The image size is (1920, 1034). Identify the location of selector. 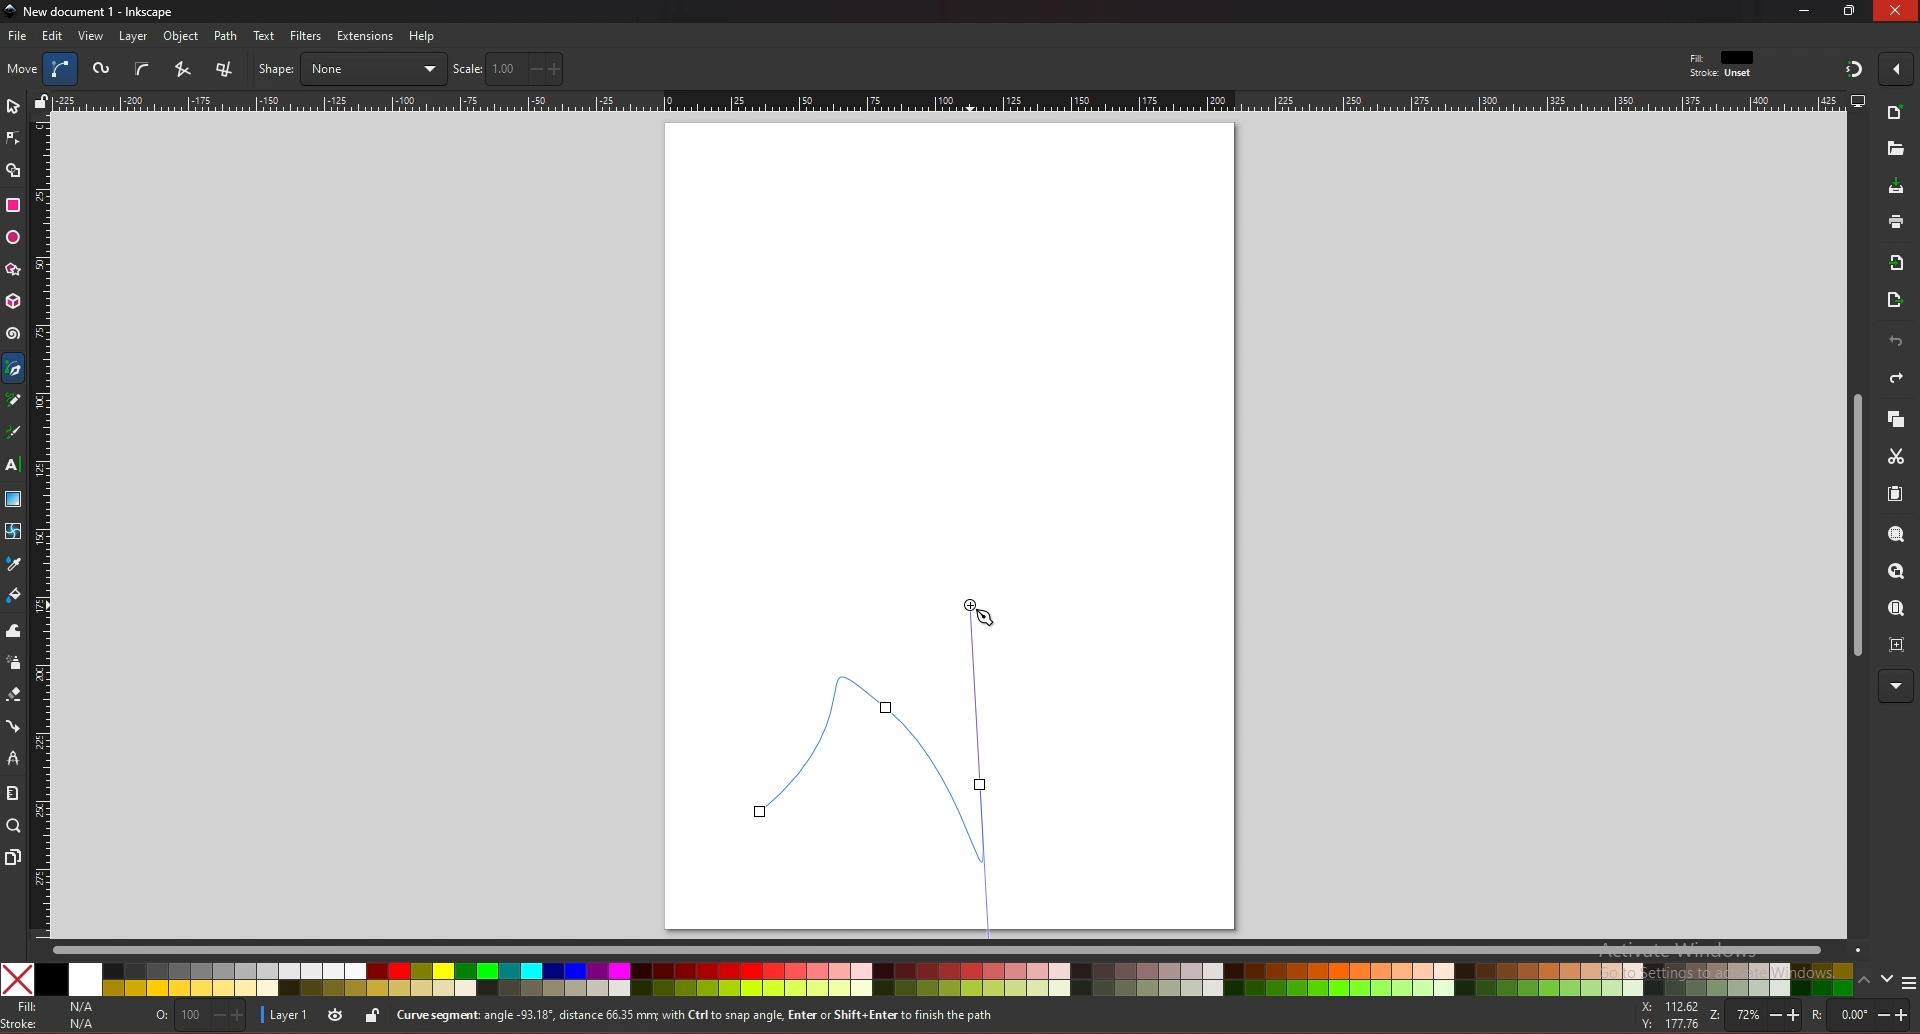
(13, 106).